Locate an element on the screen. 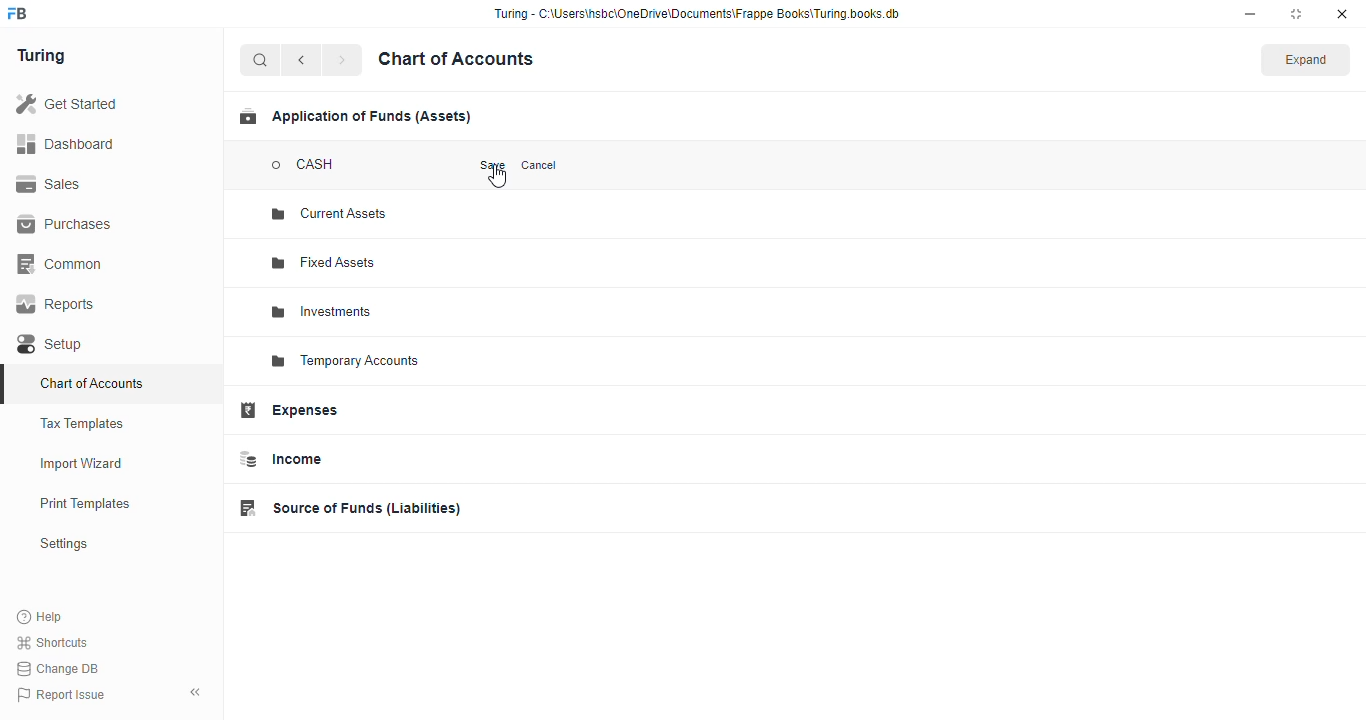 The image size is (1366, 720). print templates is located at coordinates (85, 503).